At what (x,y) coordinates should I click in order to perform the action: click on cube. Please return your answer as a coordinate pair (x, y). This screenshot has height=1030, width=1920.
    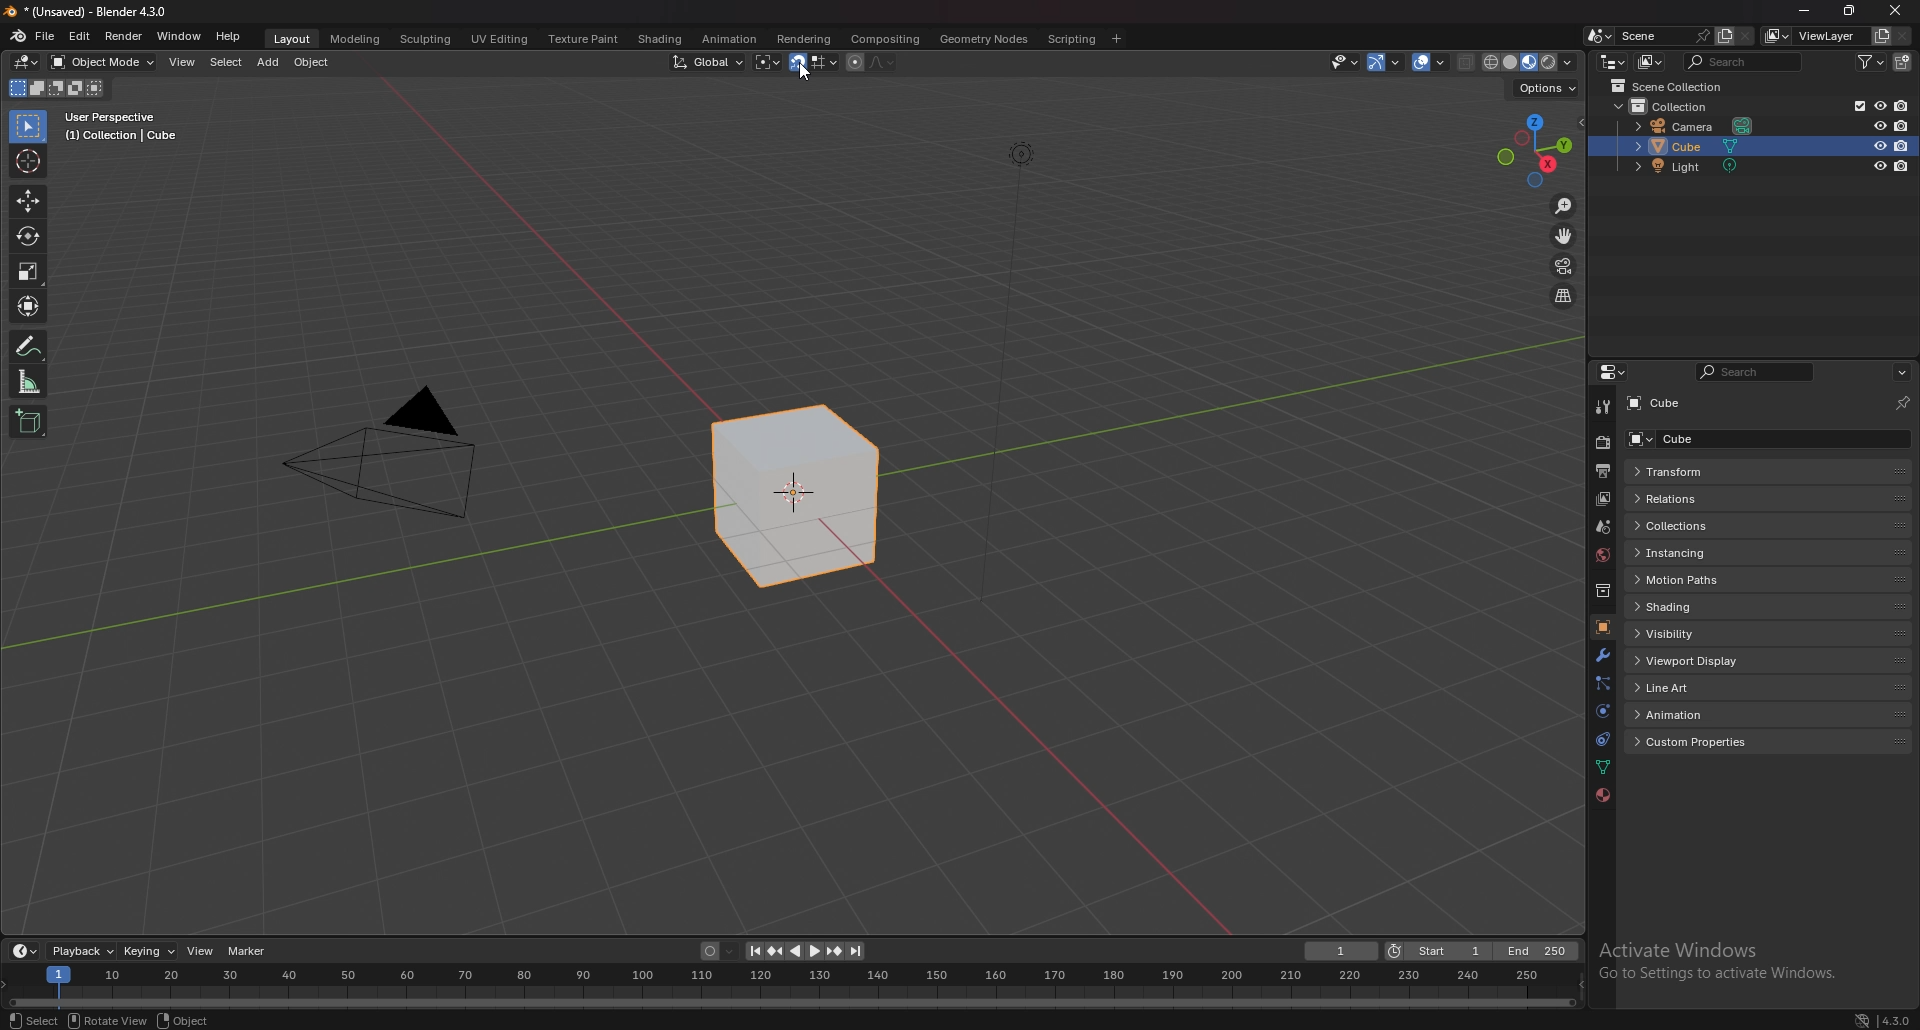
    Looking at the image, I should click on (1692, 146).